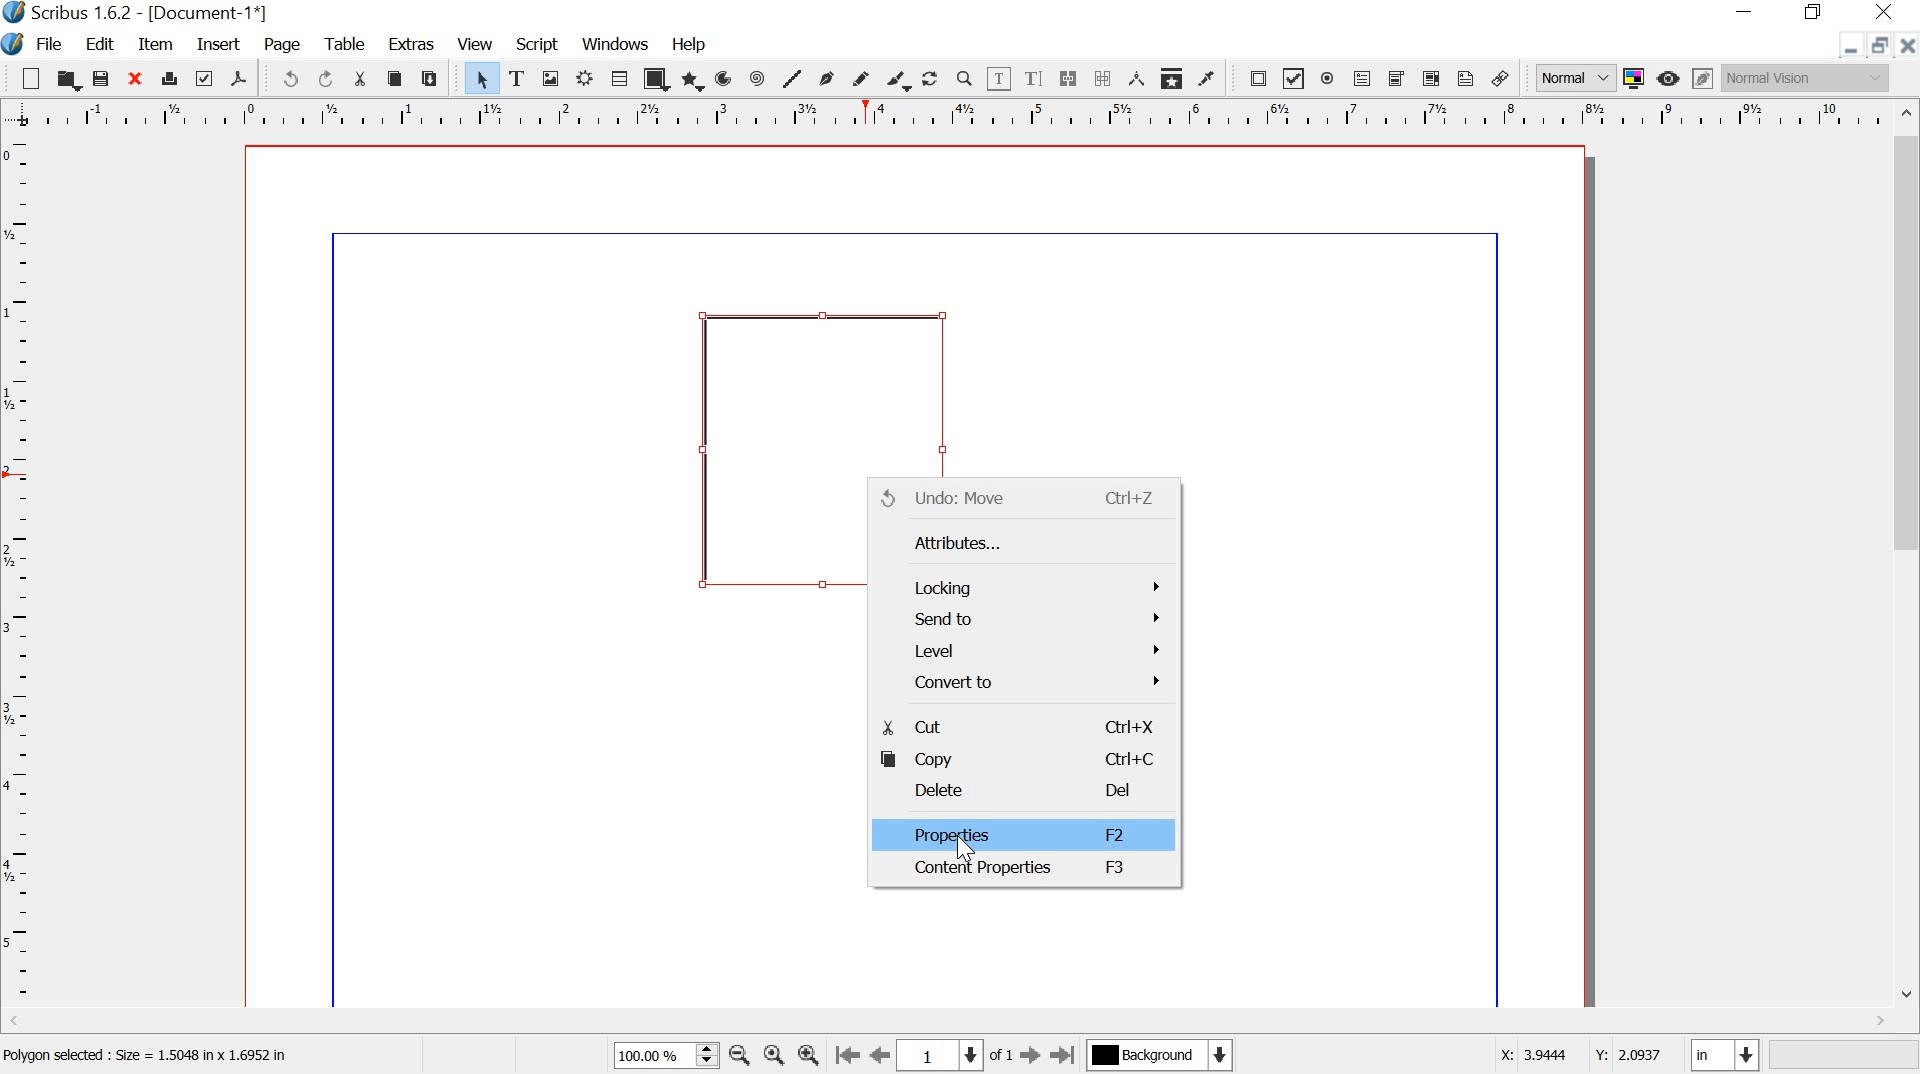 This screenshot has height=1074, width=1920. I want to click on close, so click(137, 79).